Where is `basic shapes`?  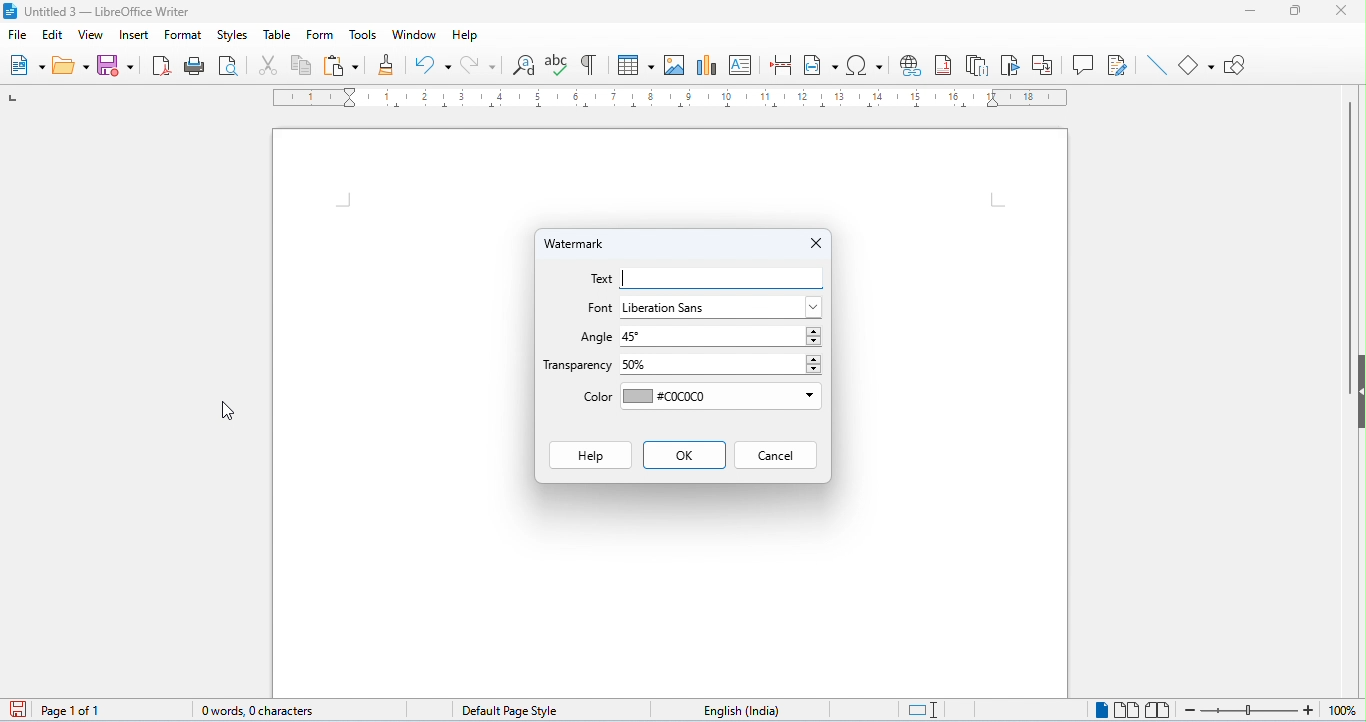 basic shapes is located at coordinates (1198, 66).